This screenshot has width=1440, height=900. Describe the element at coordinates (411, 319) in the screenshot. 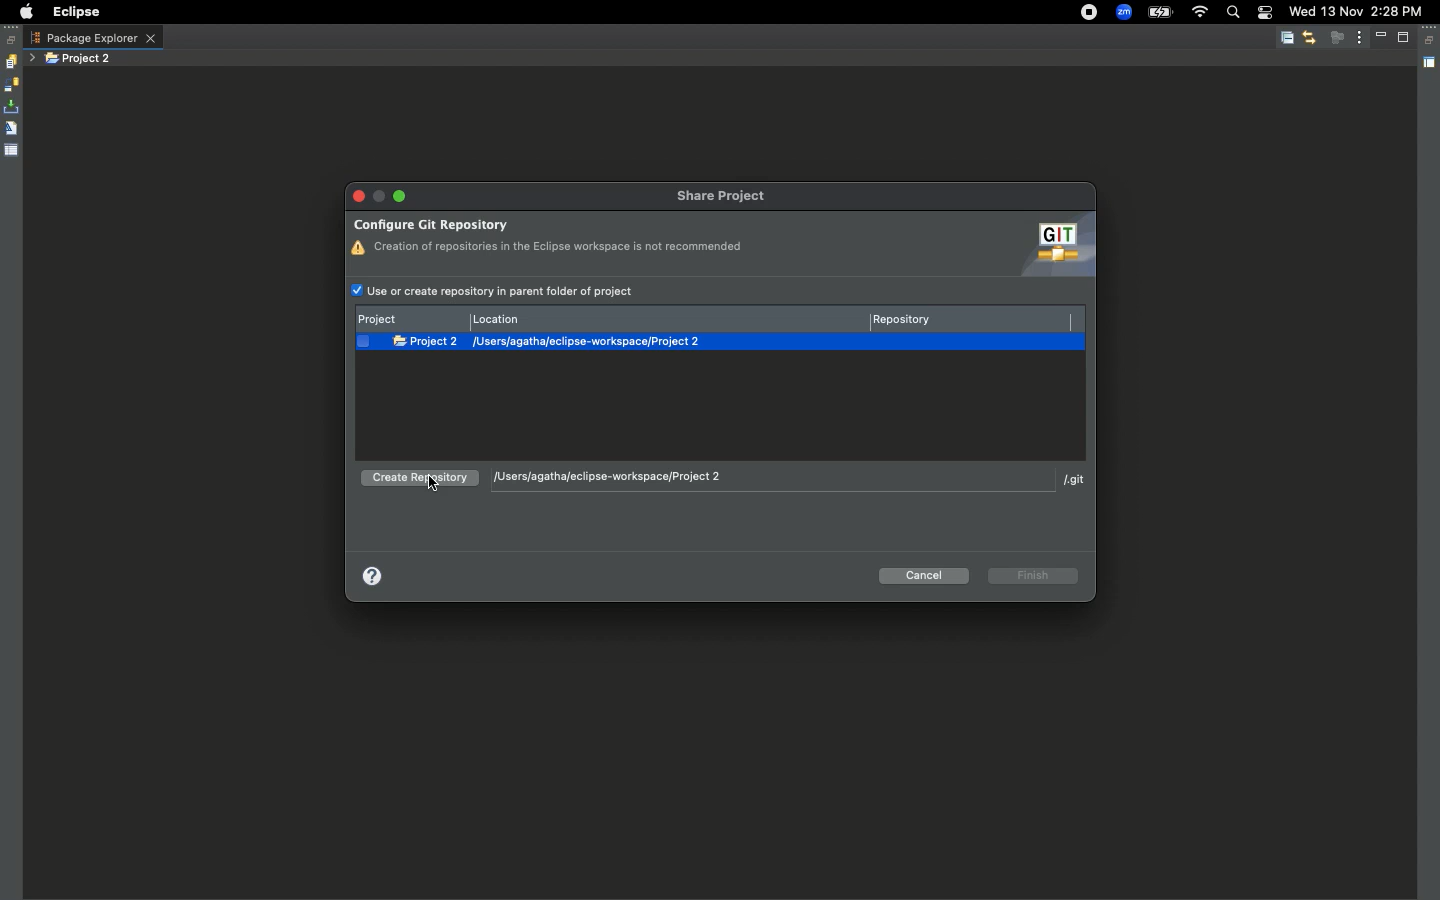

I see `Project Name` at that location.